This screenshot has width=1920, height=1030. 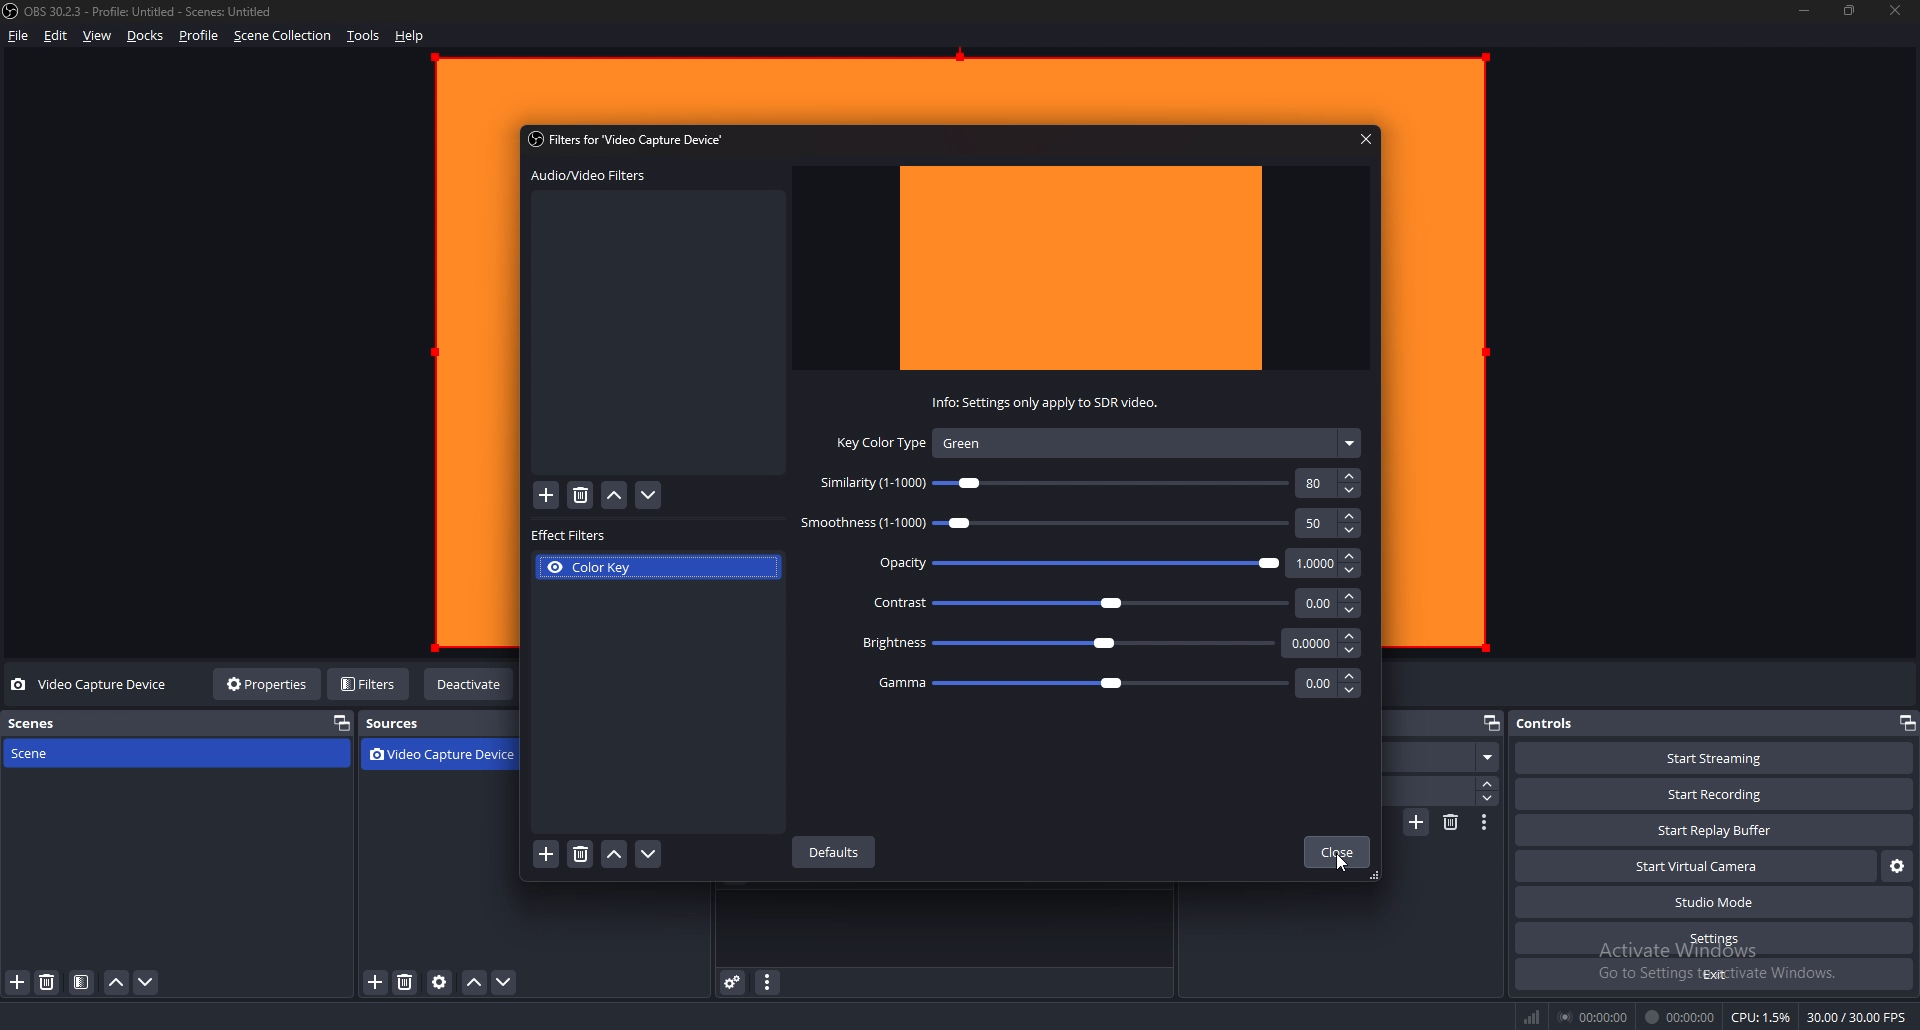 I want to click on OBS 30.2.3 - Profile: Untitled - Scenes: Untitled, so click(x=155, y=13).